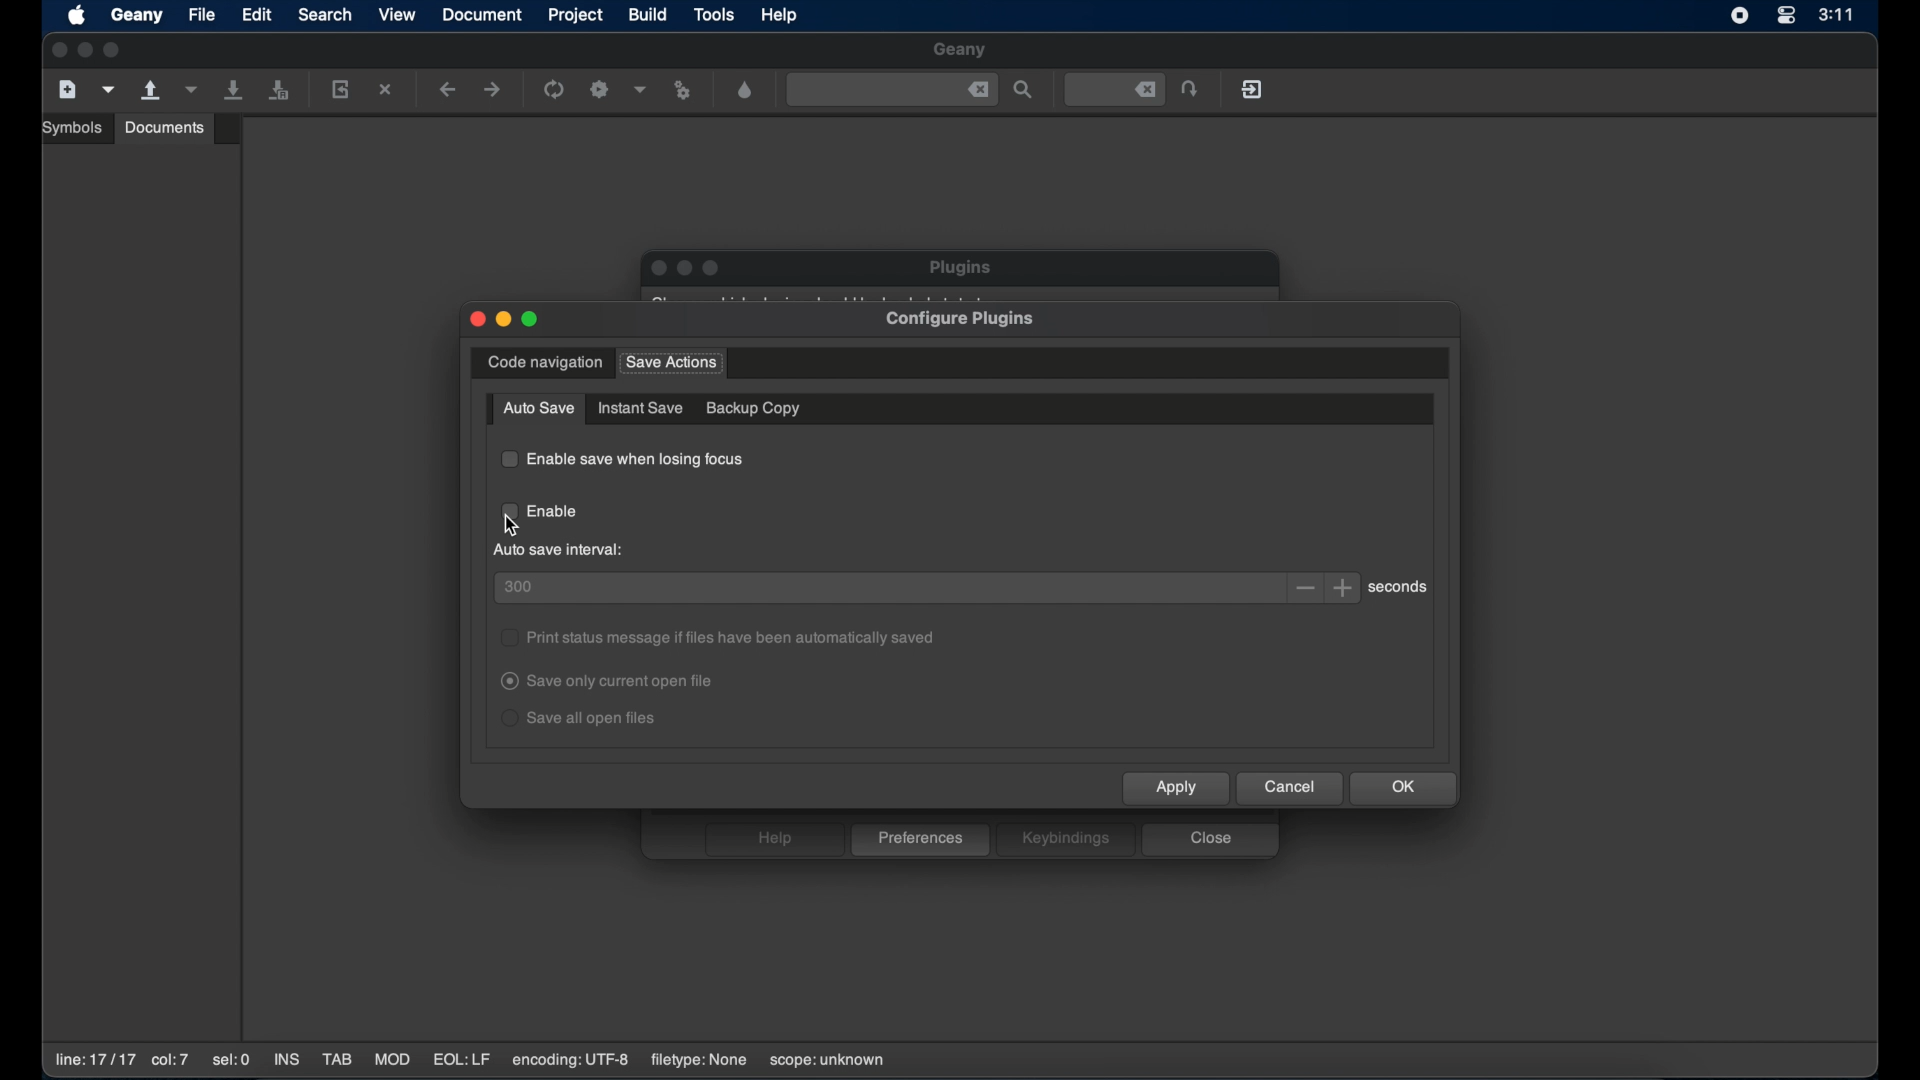  What do you see at coordinates (1306, 588) in the screenshot?
I see `decrement` at bounding box center [1306, 588].